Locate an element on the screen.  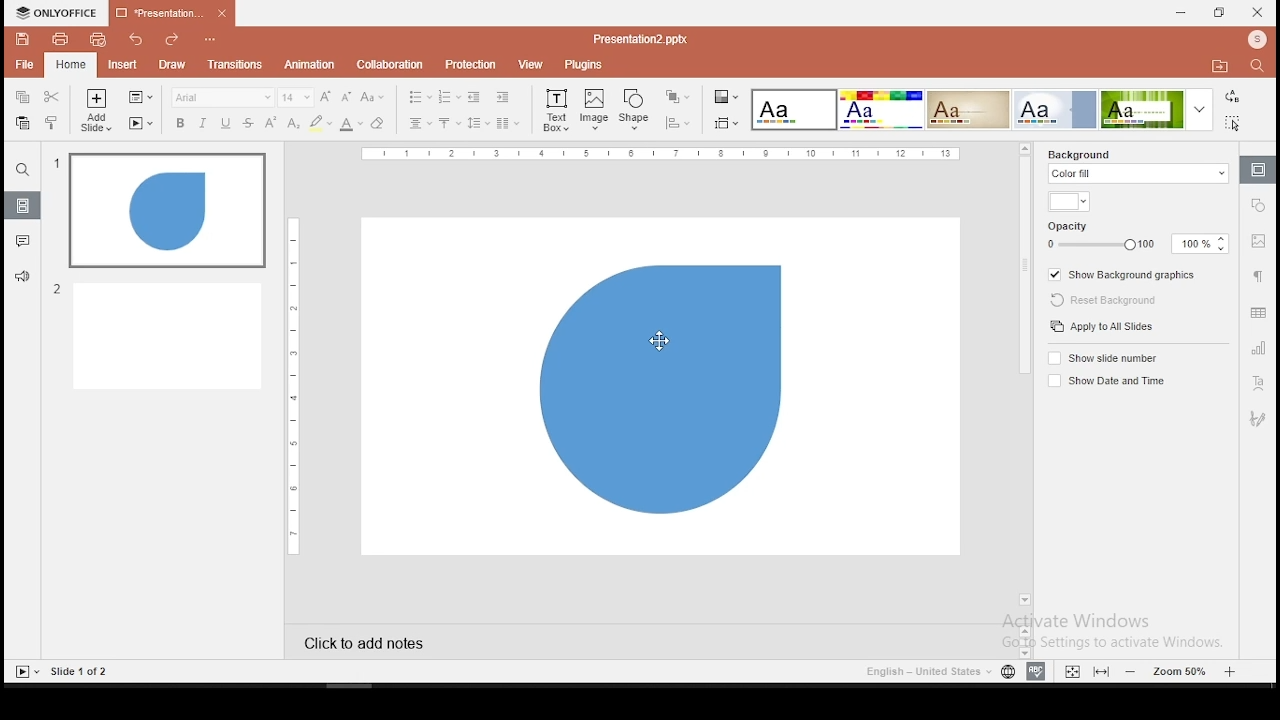
background fill is located at coordinates (1137, 164).